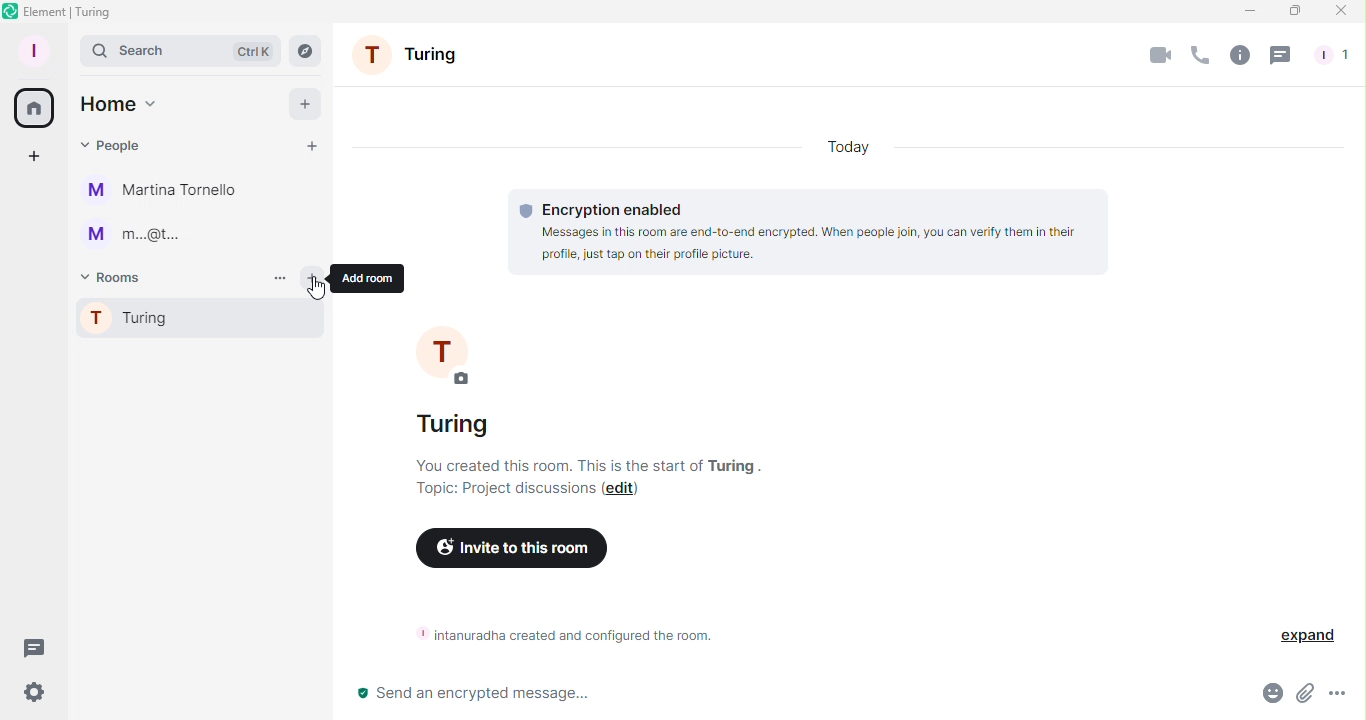  I want to click on Maximize, so click(1293, 11).